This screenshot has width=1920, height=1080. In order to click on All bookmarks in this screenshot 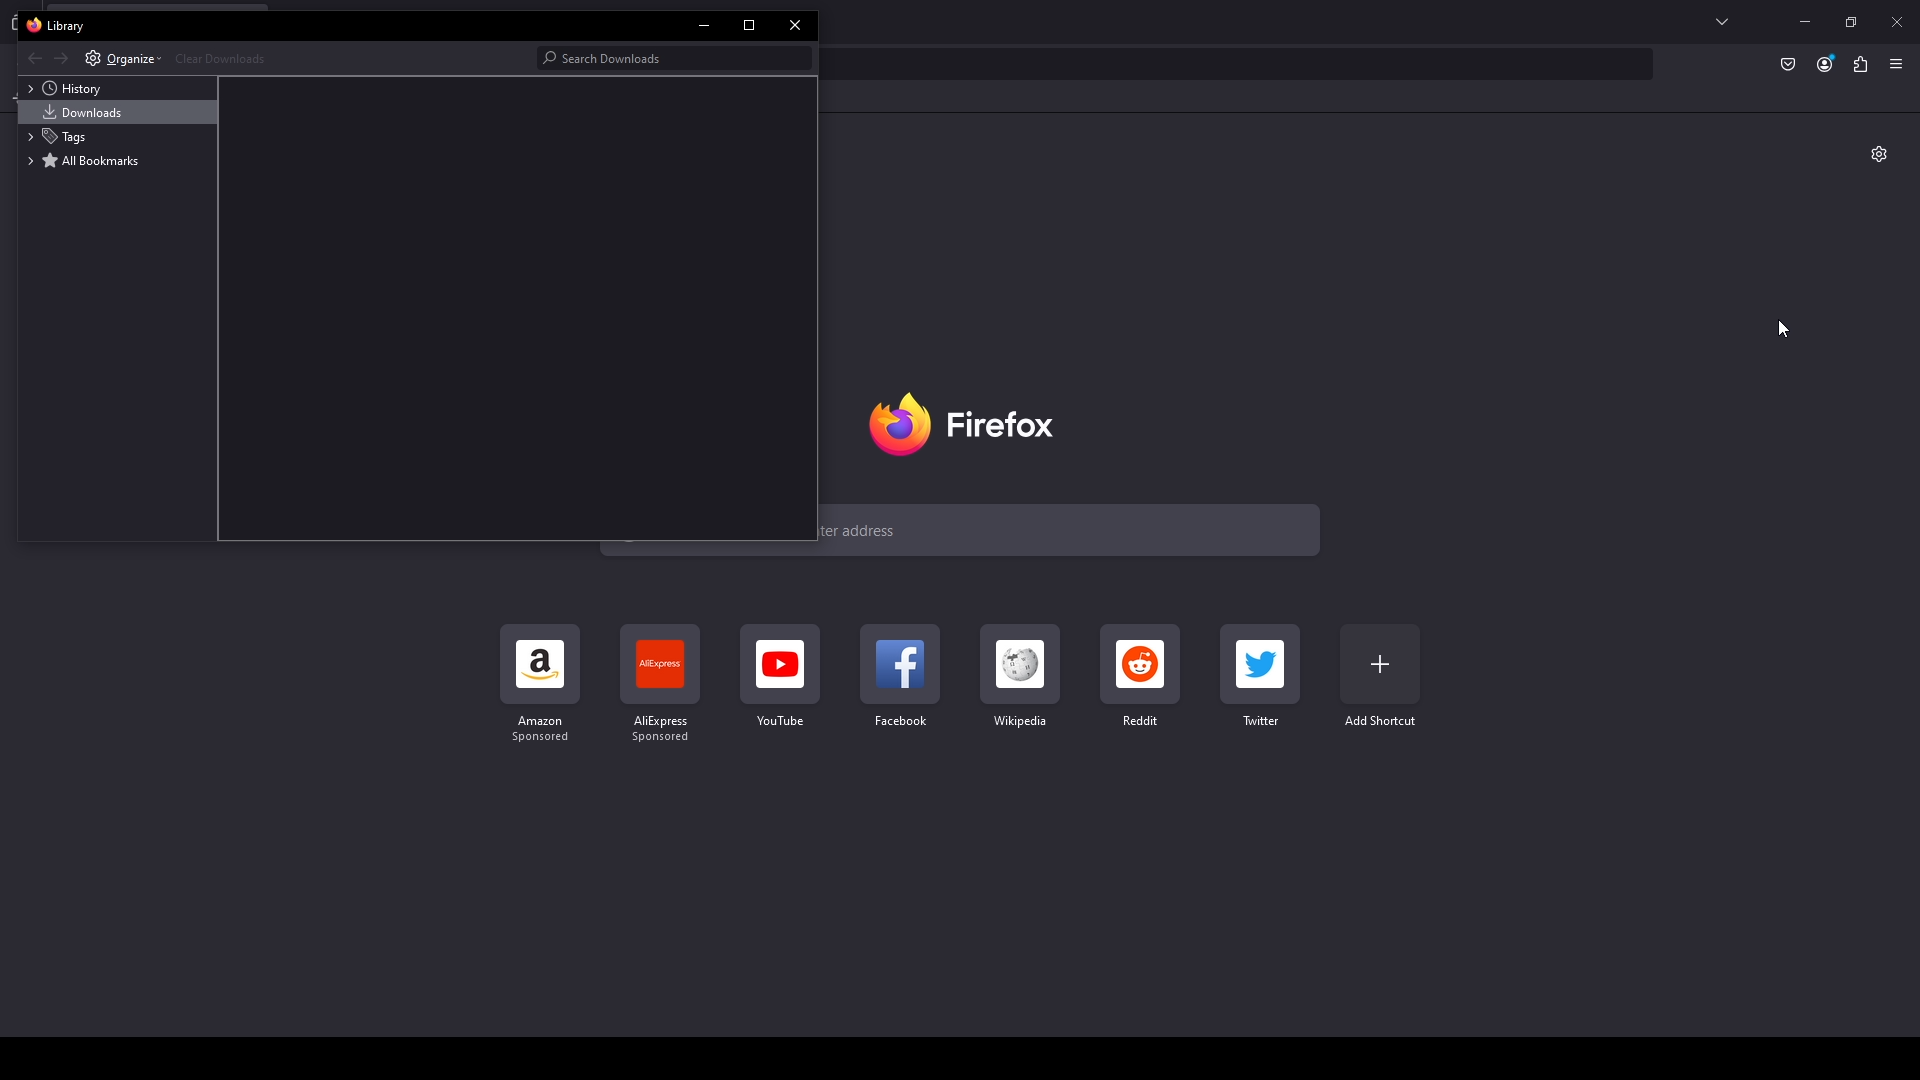, I will do `click(117, 161)`.